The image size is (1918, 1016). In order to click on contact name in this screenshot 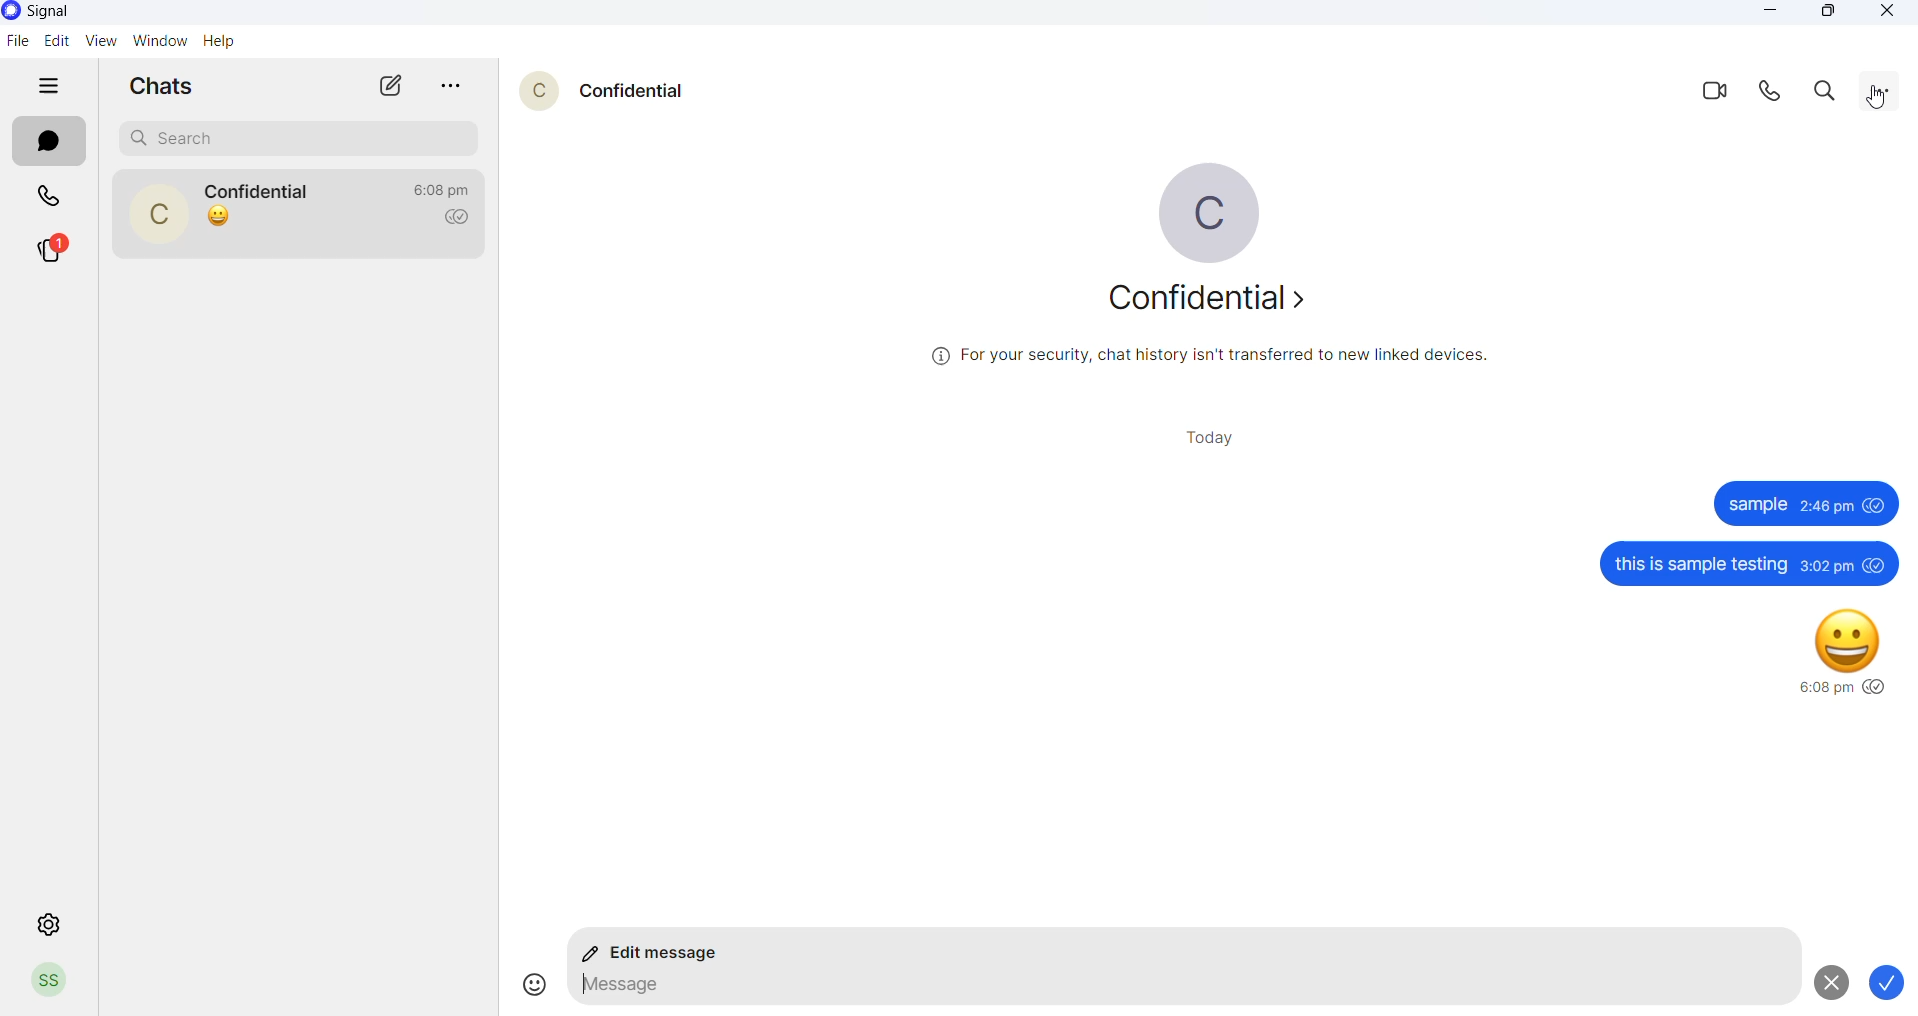, I will do `click(632, 89)`.